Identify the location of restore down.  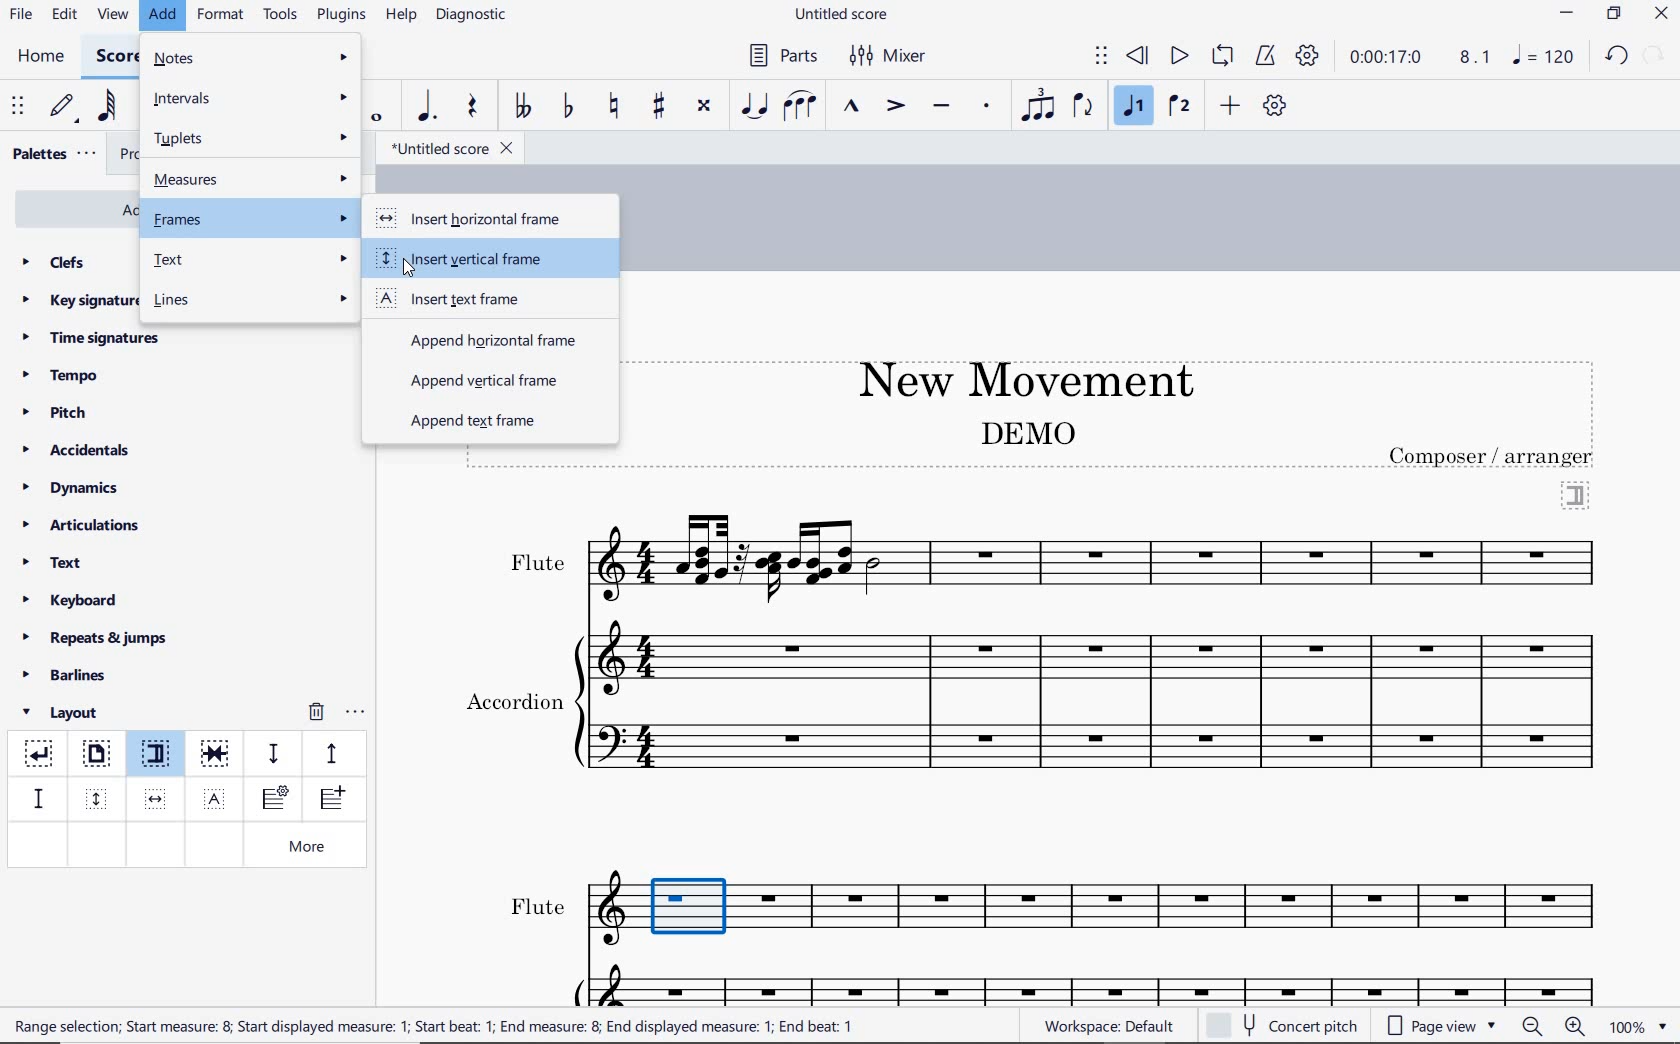
(1615, 15).